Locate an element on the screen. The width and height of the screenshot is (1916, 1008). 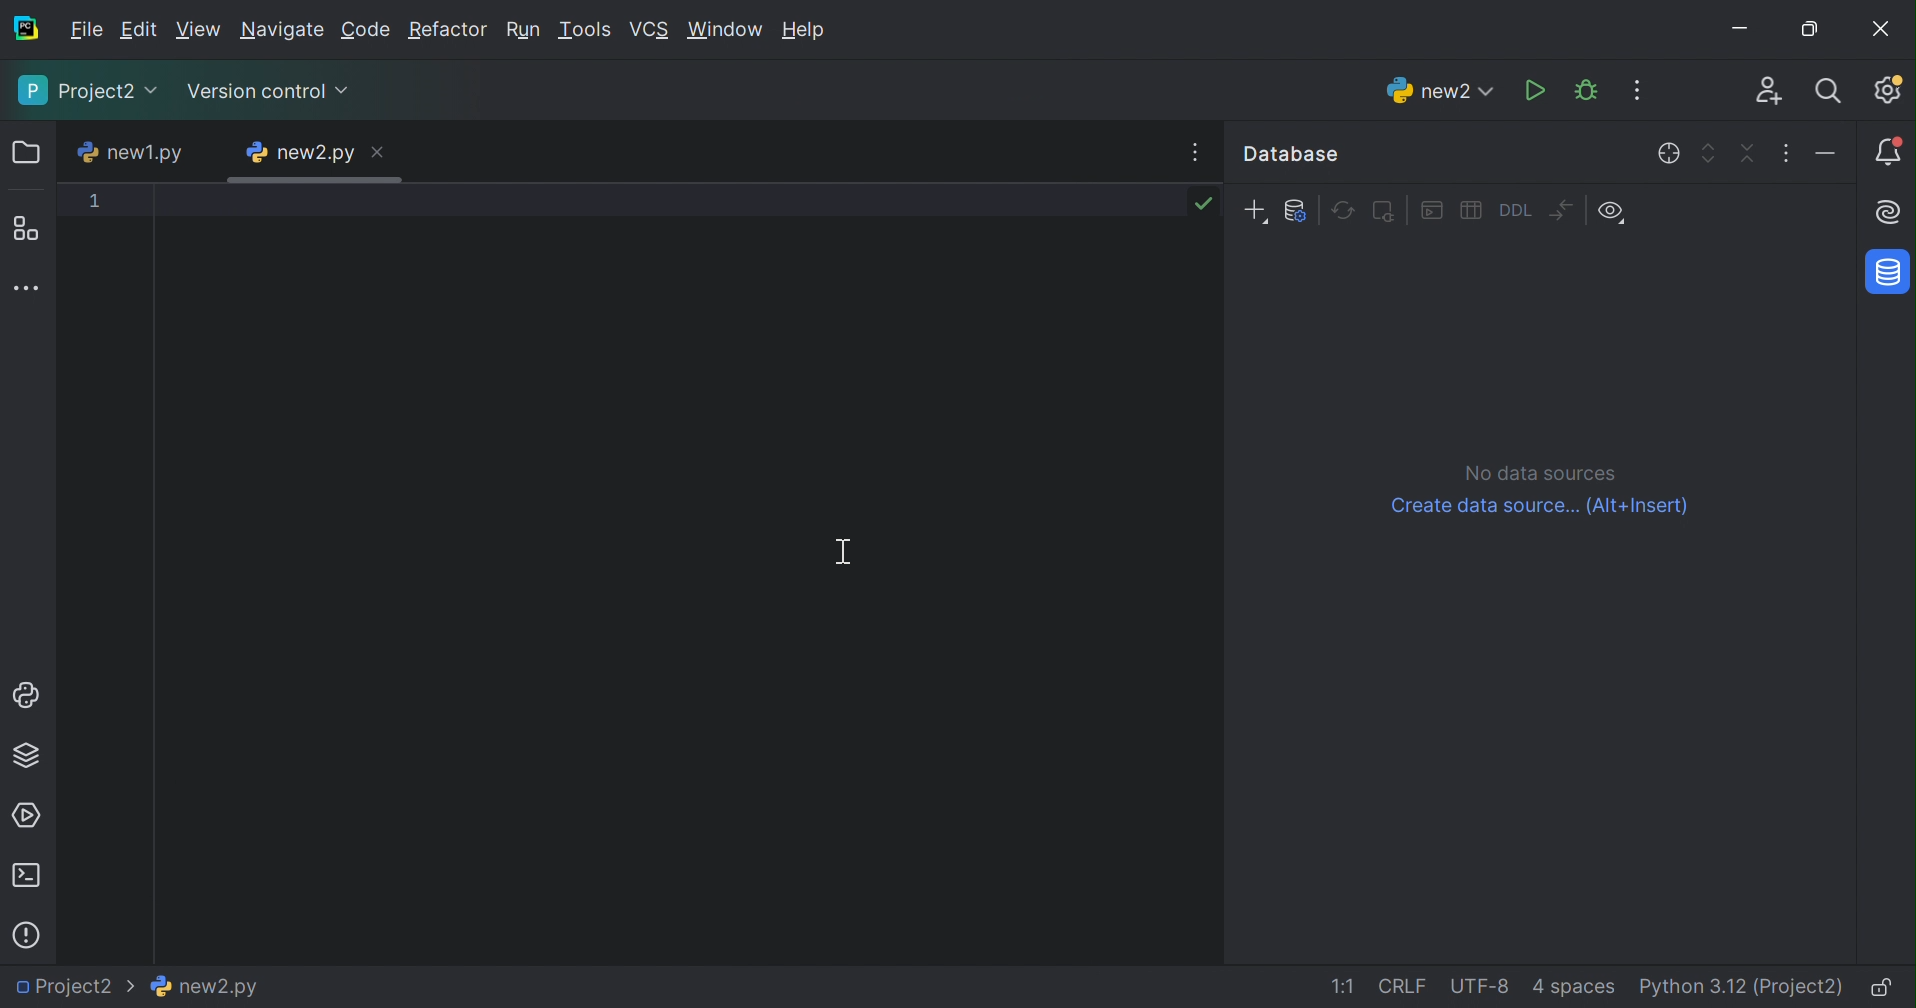
Options is located at coordinates (1787, 153).